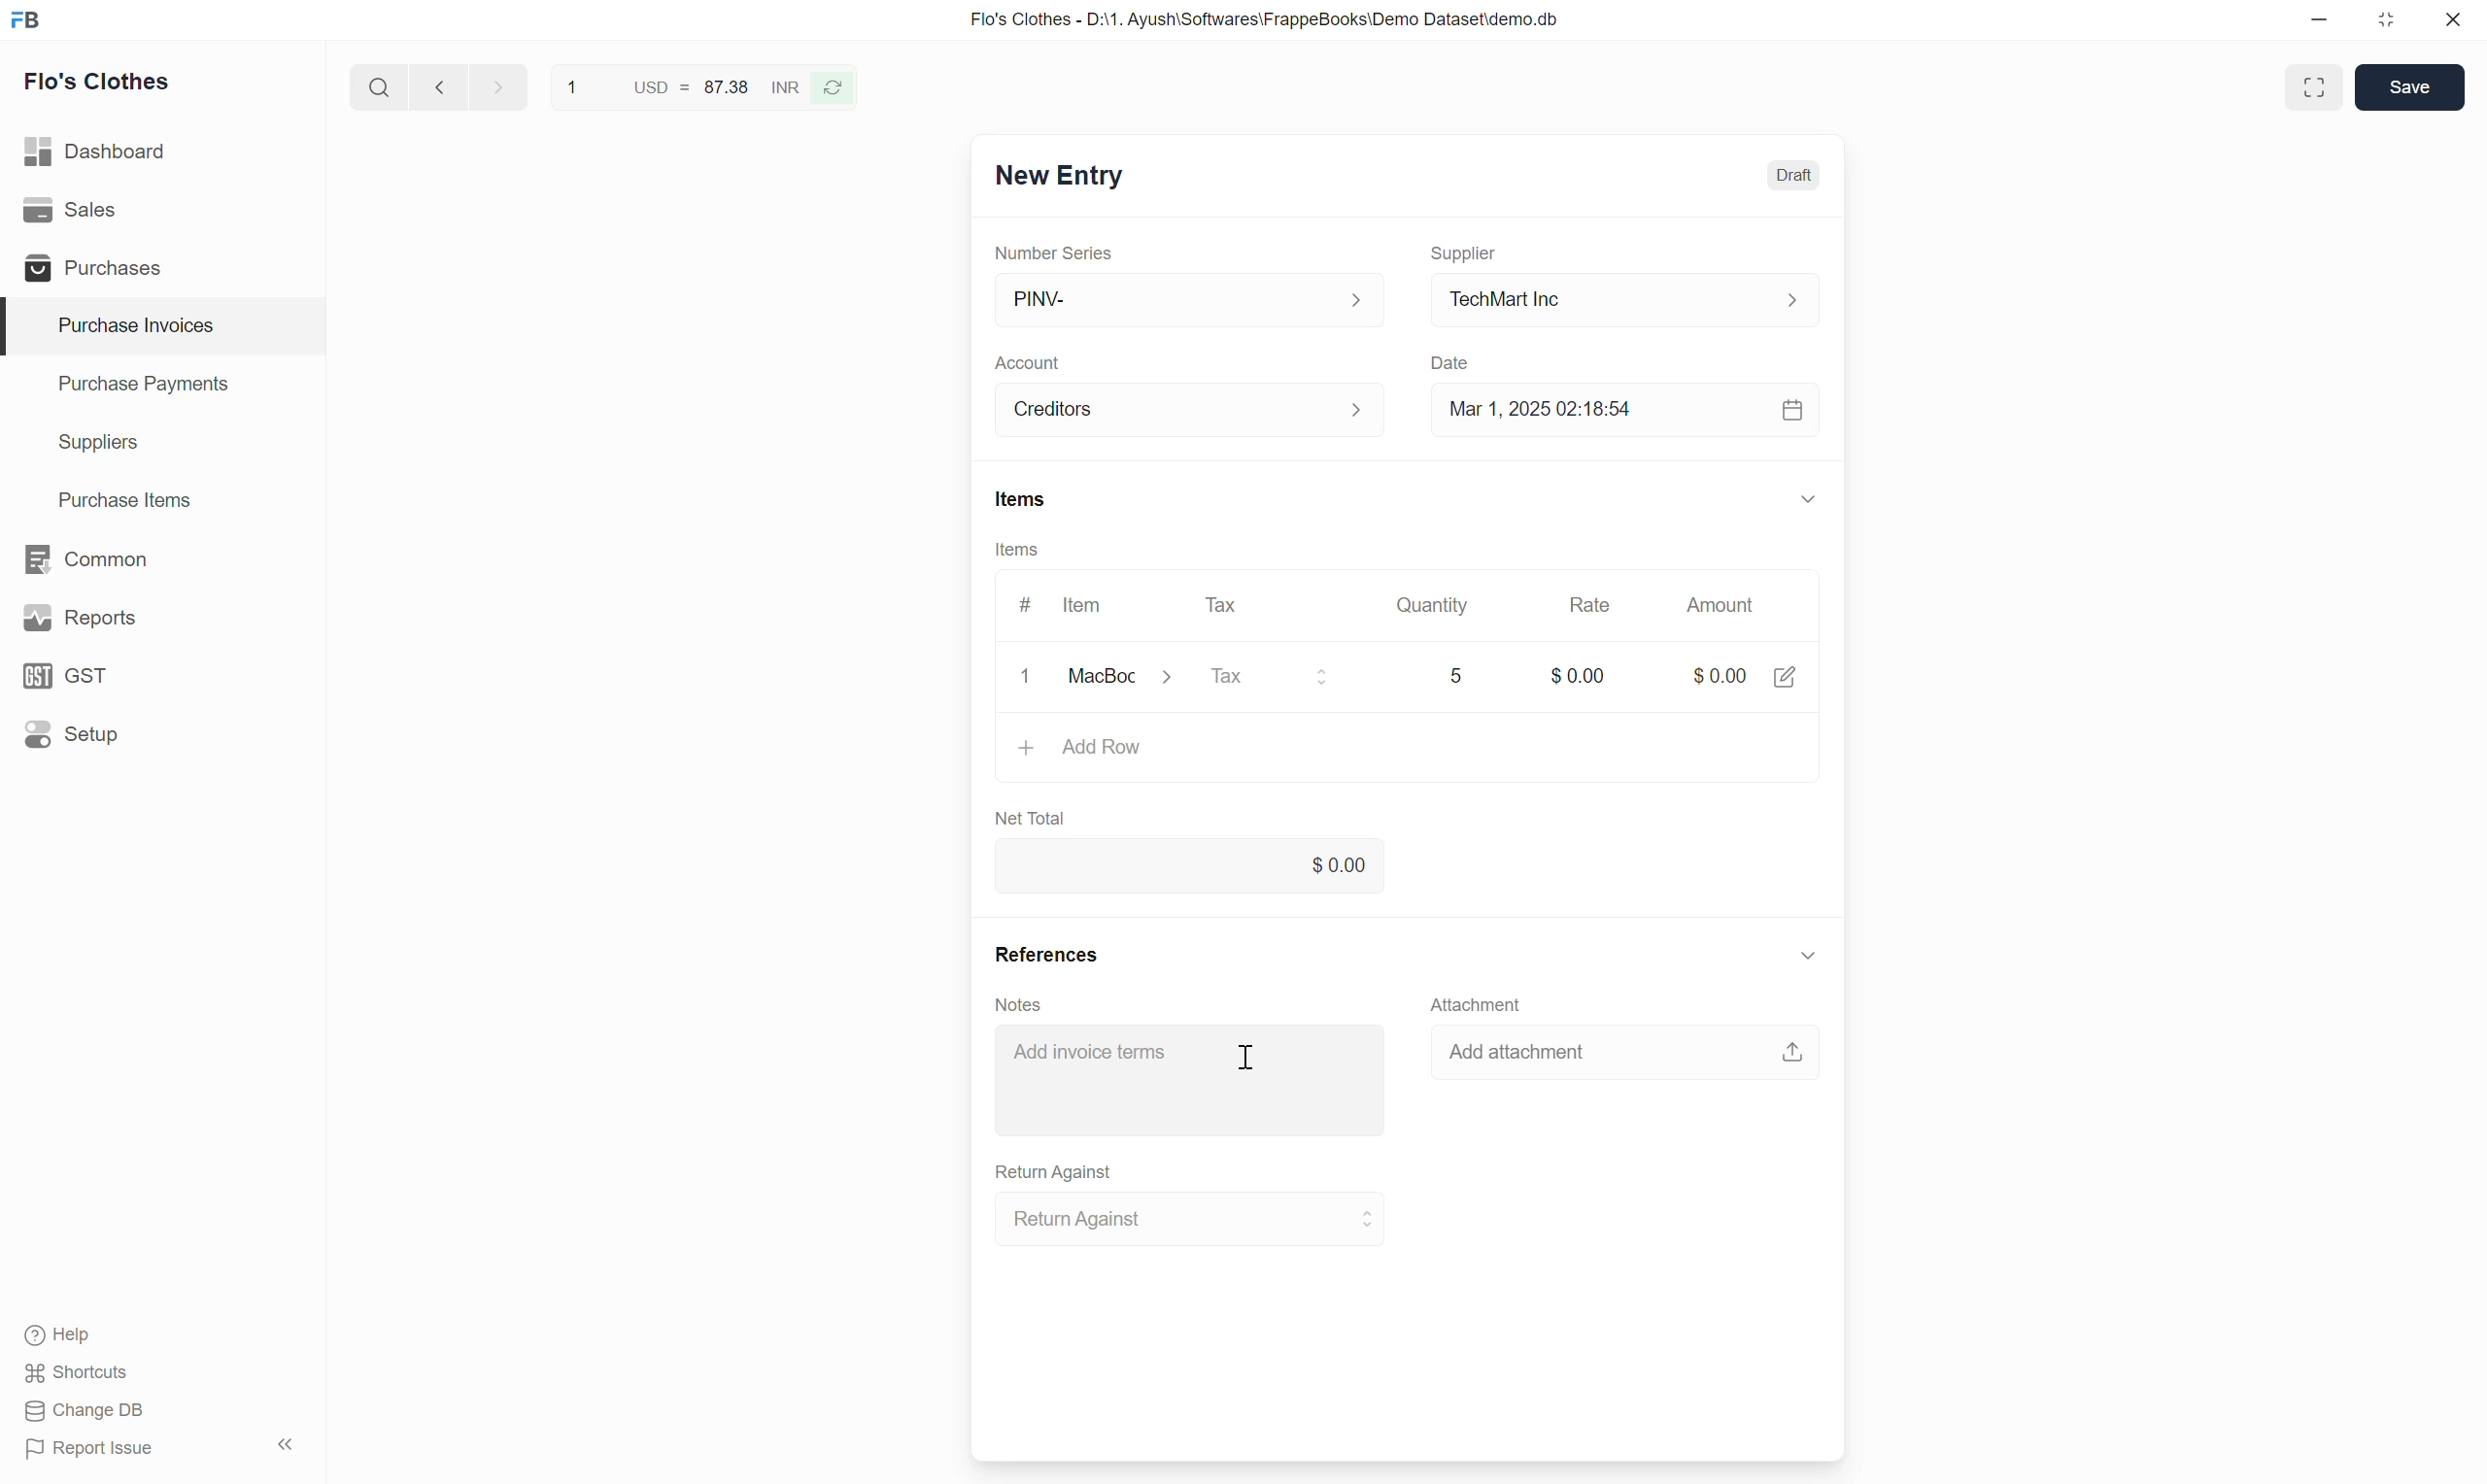 The height and width of the screenshot is (1484, 2487). Describe the element at coordinates (1429, 605) in the screenshot. I see `Quantity` at that location.